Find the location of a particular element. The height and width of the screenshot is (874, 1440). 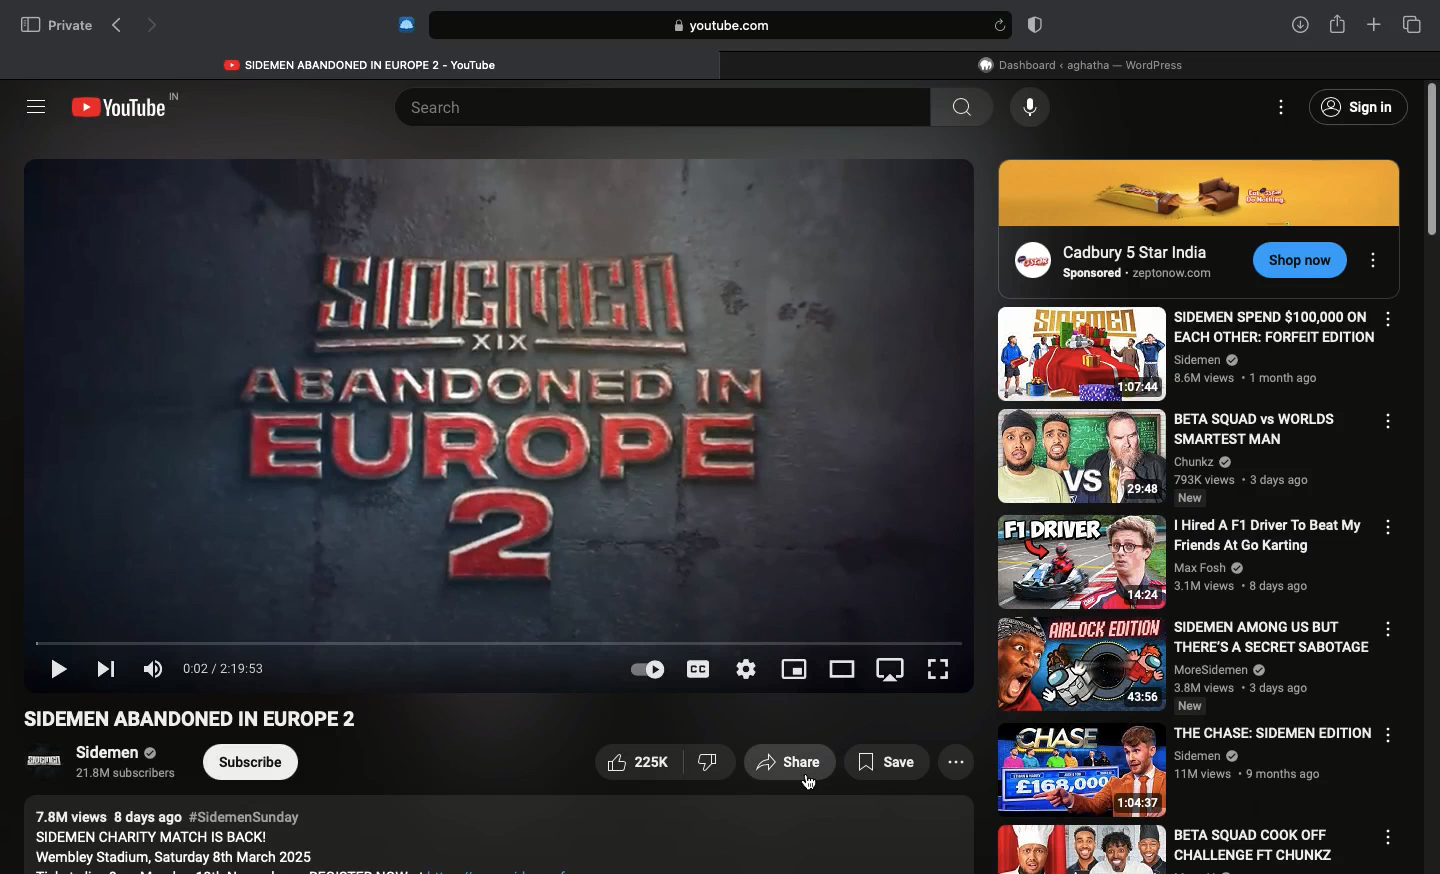

Search bar is located at coordinates (644, 106).